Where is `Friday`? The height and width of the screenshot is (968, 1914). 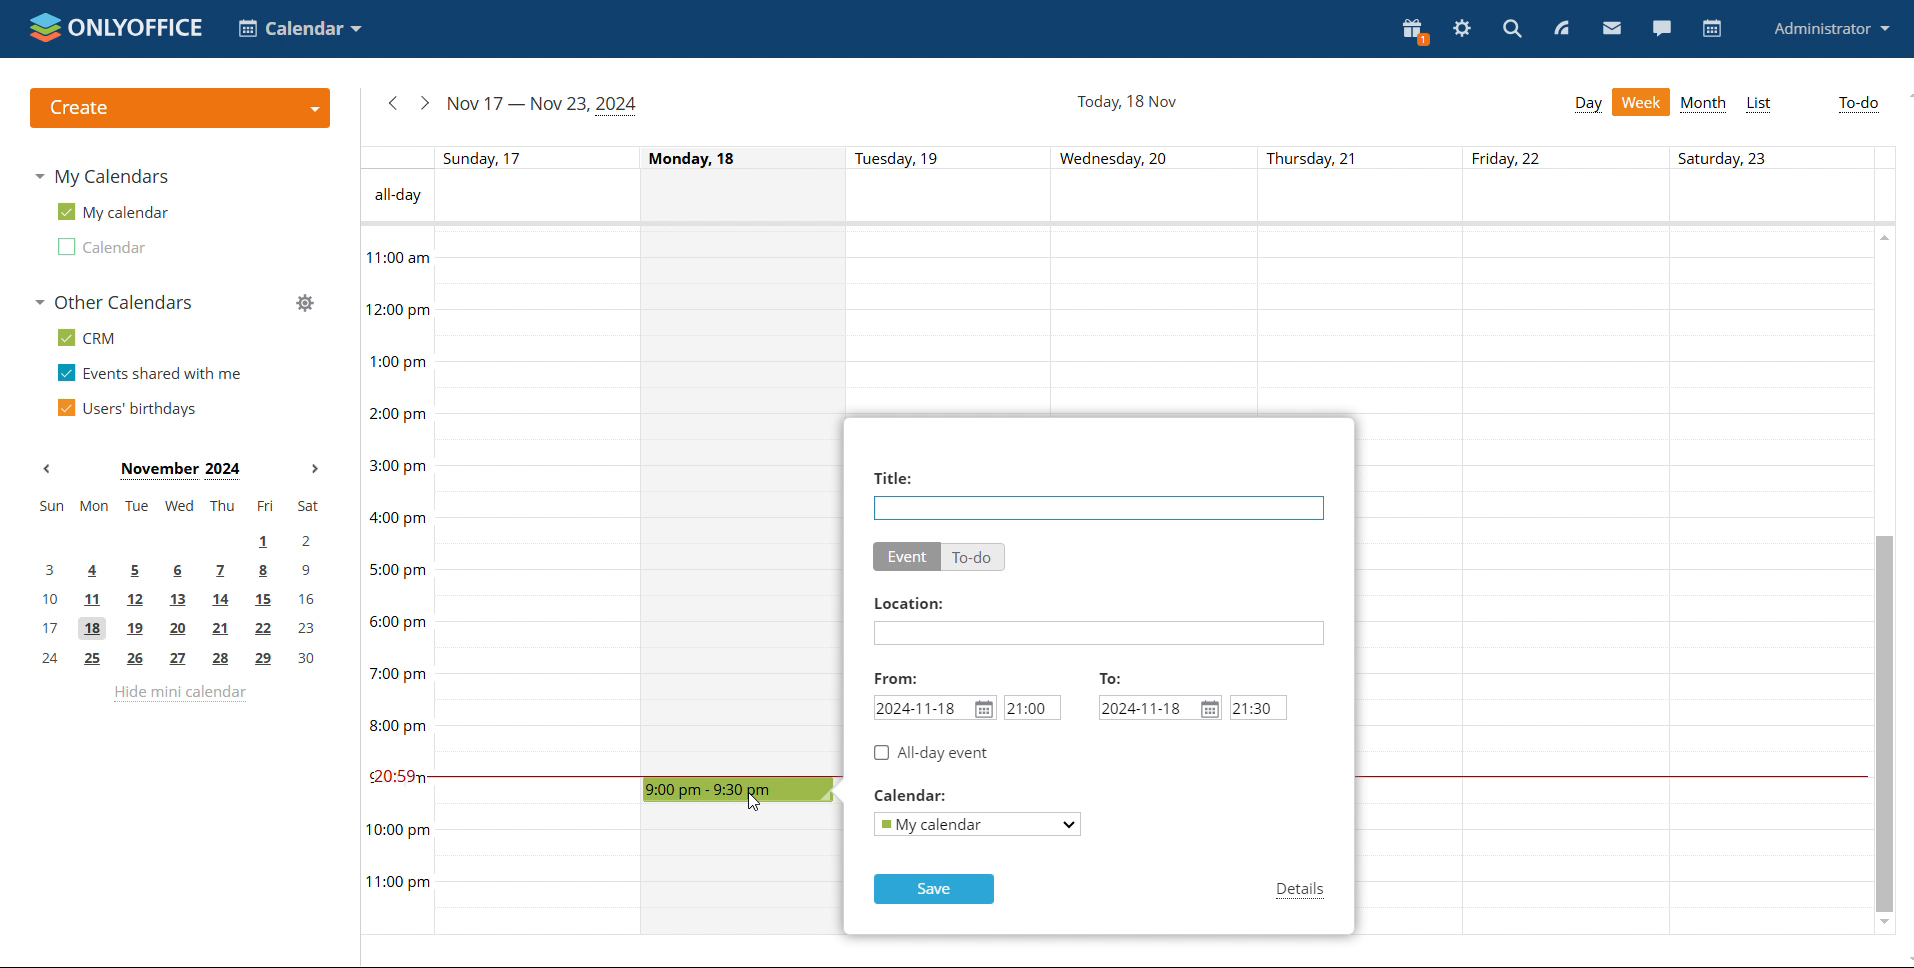 Friday is located at coordinates (1566, 581).